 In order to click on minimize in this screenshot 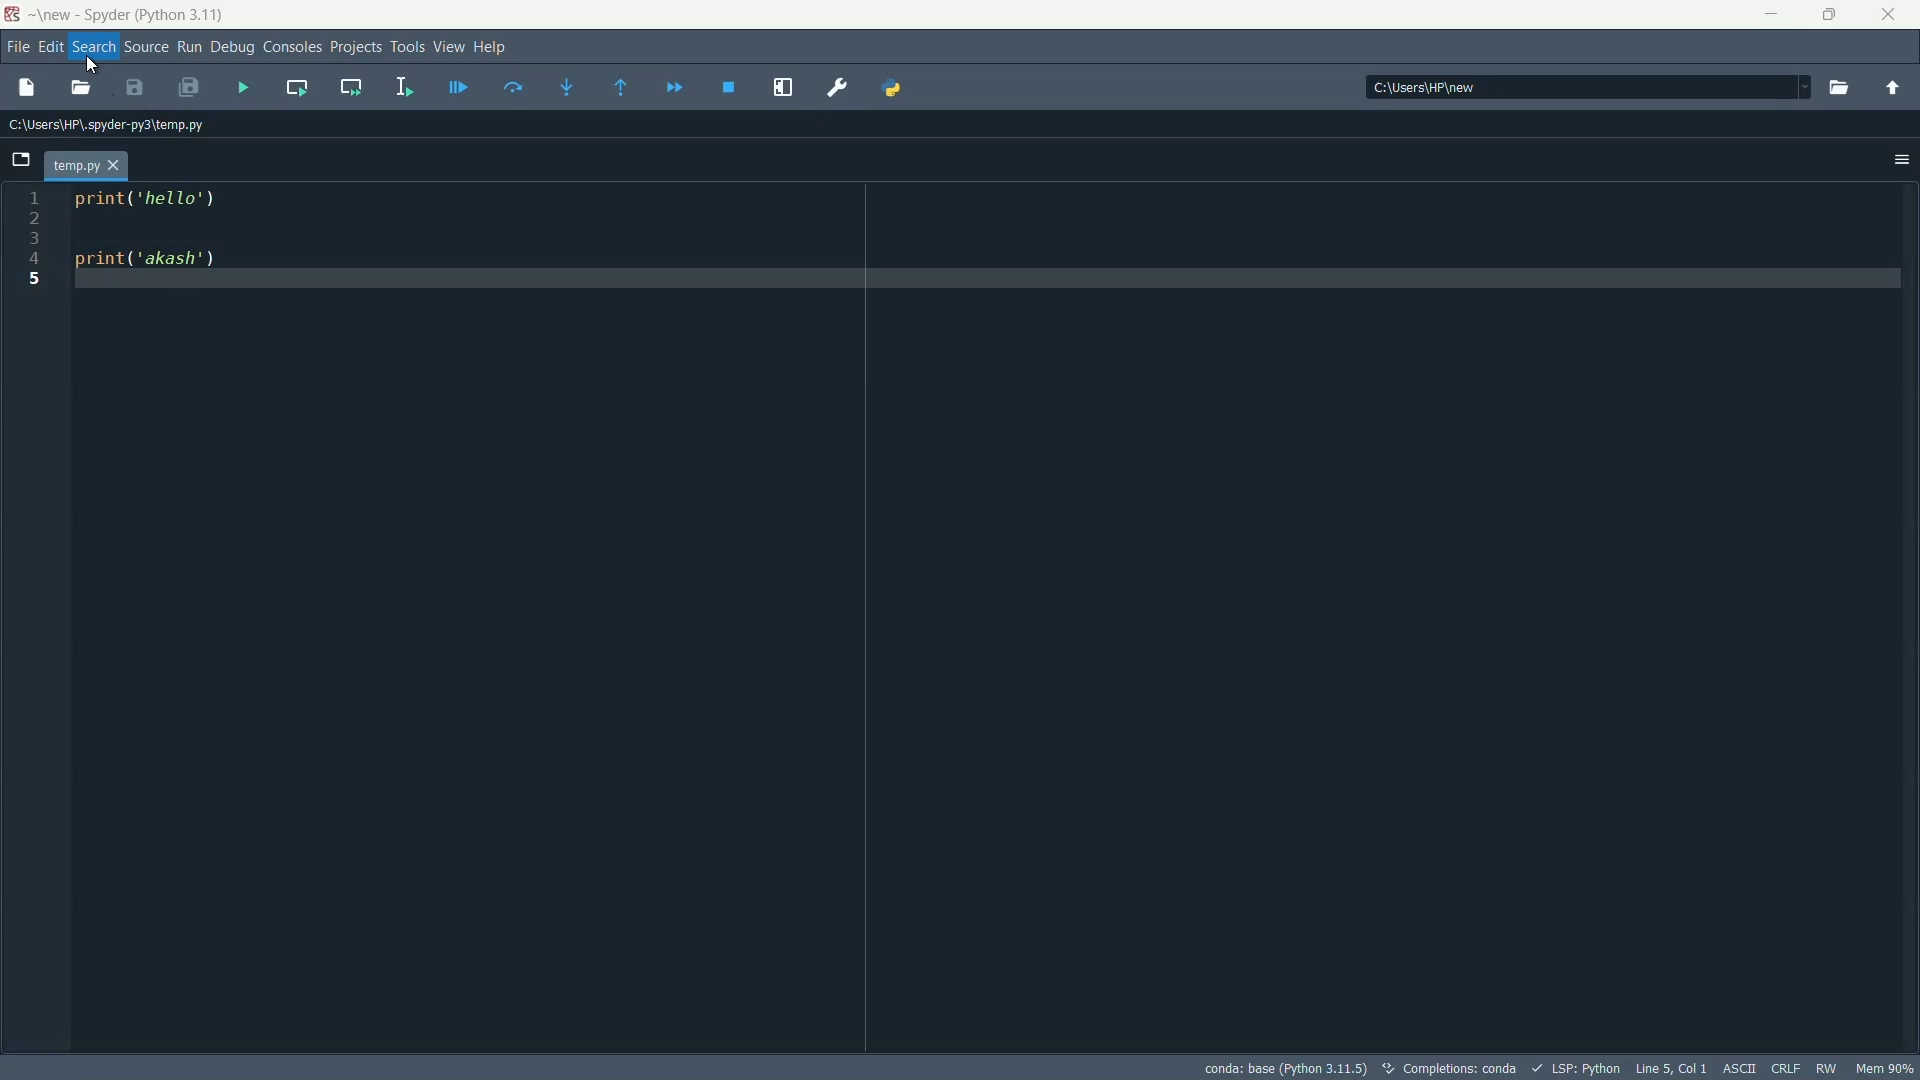, I will do `click(1769, 15)`.